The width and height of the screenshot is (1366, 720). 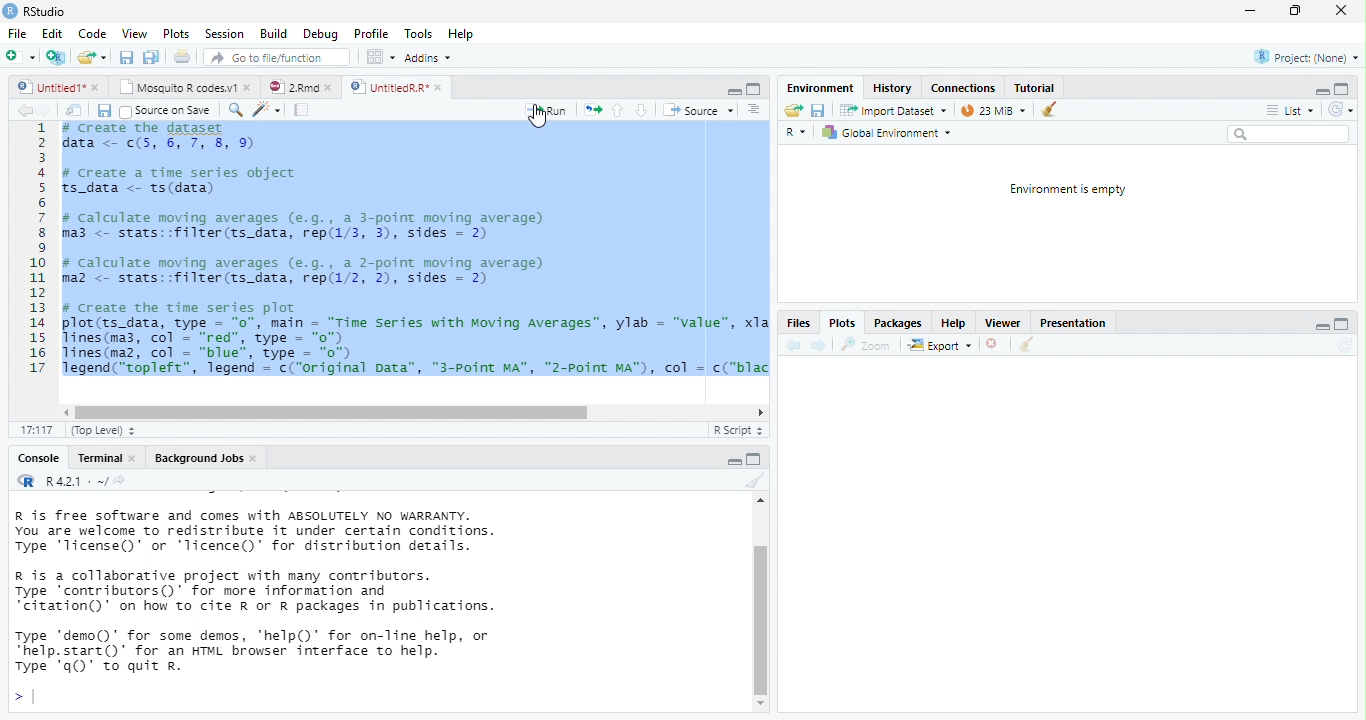 I want to click on compile report, so click(x=303, y=109).